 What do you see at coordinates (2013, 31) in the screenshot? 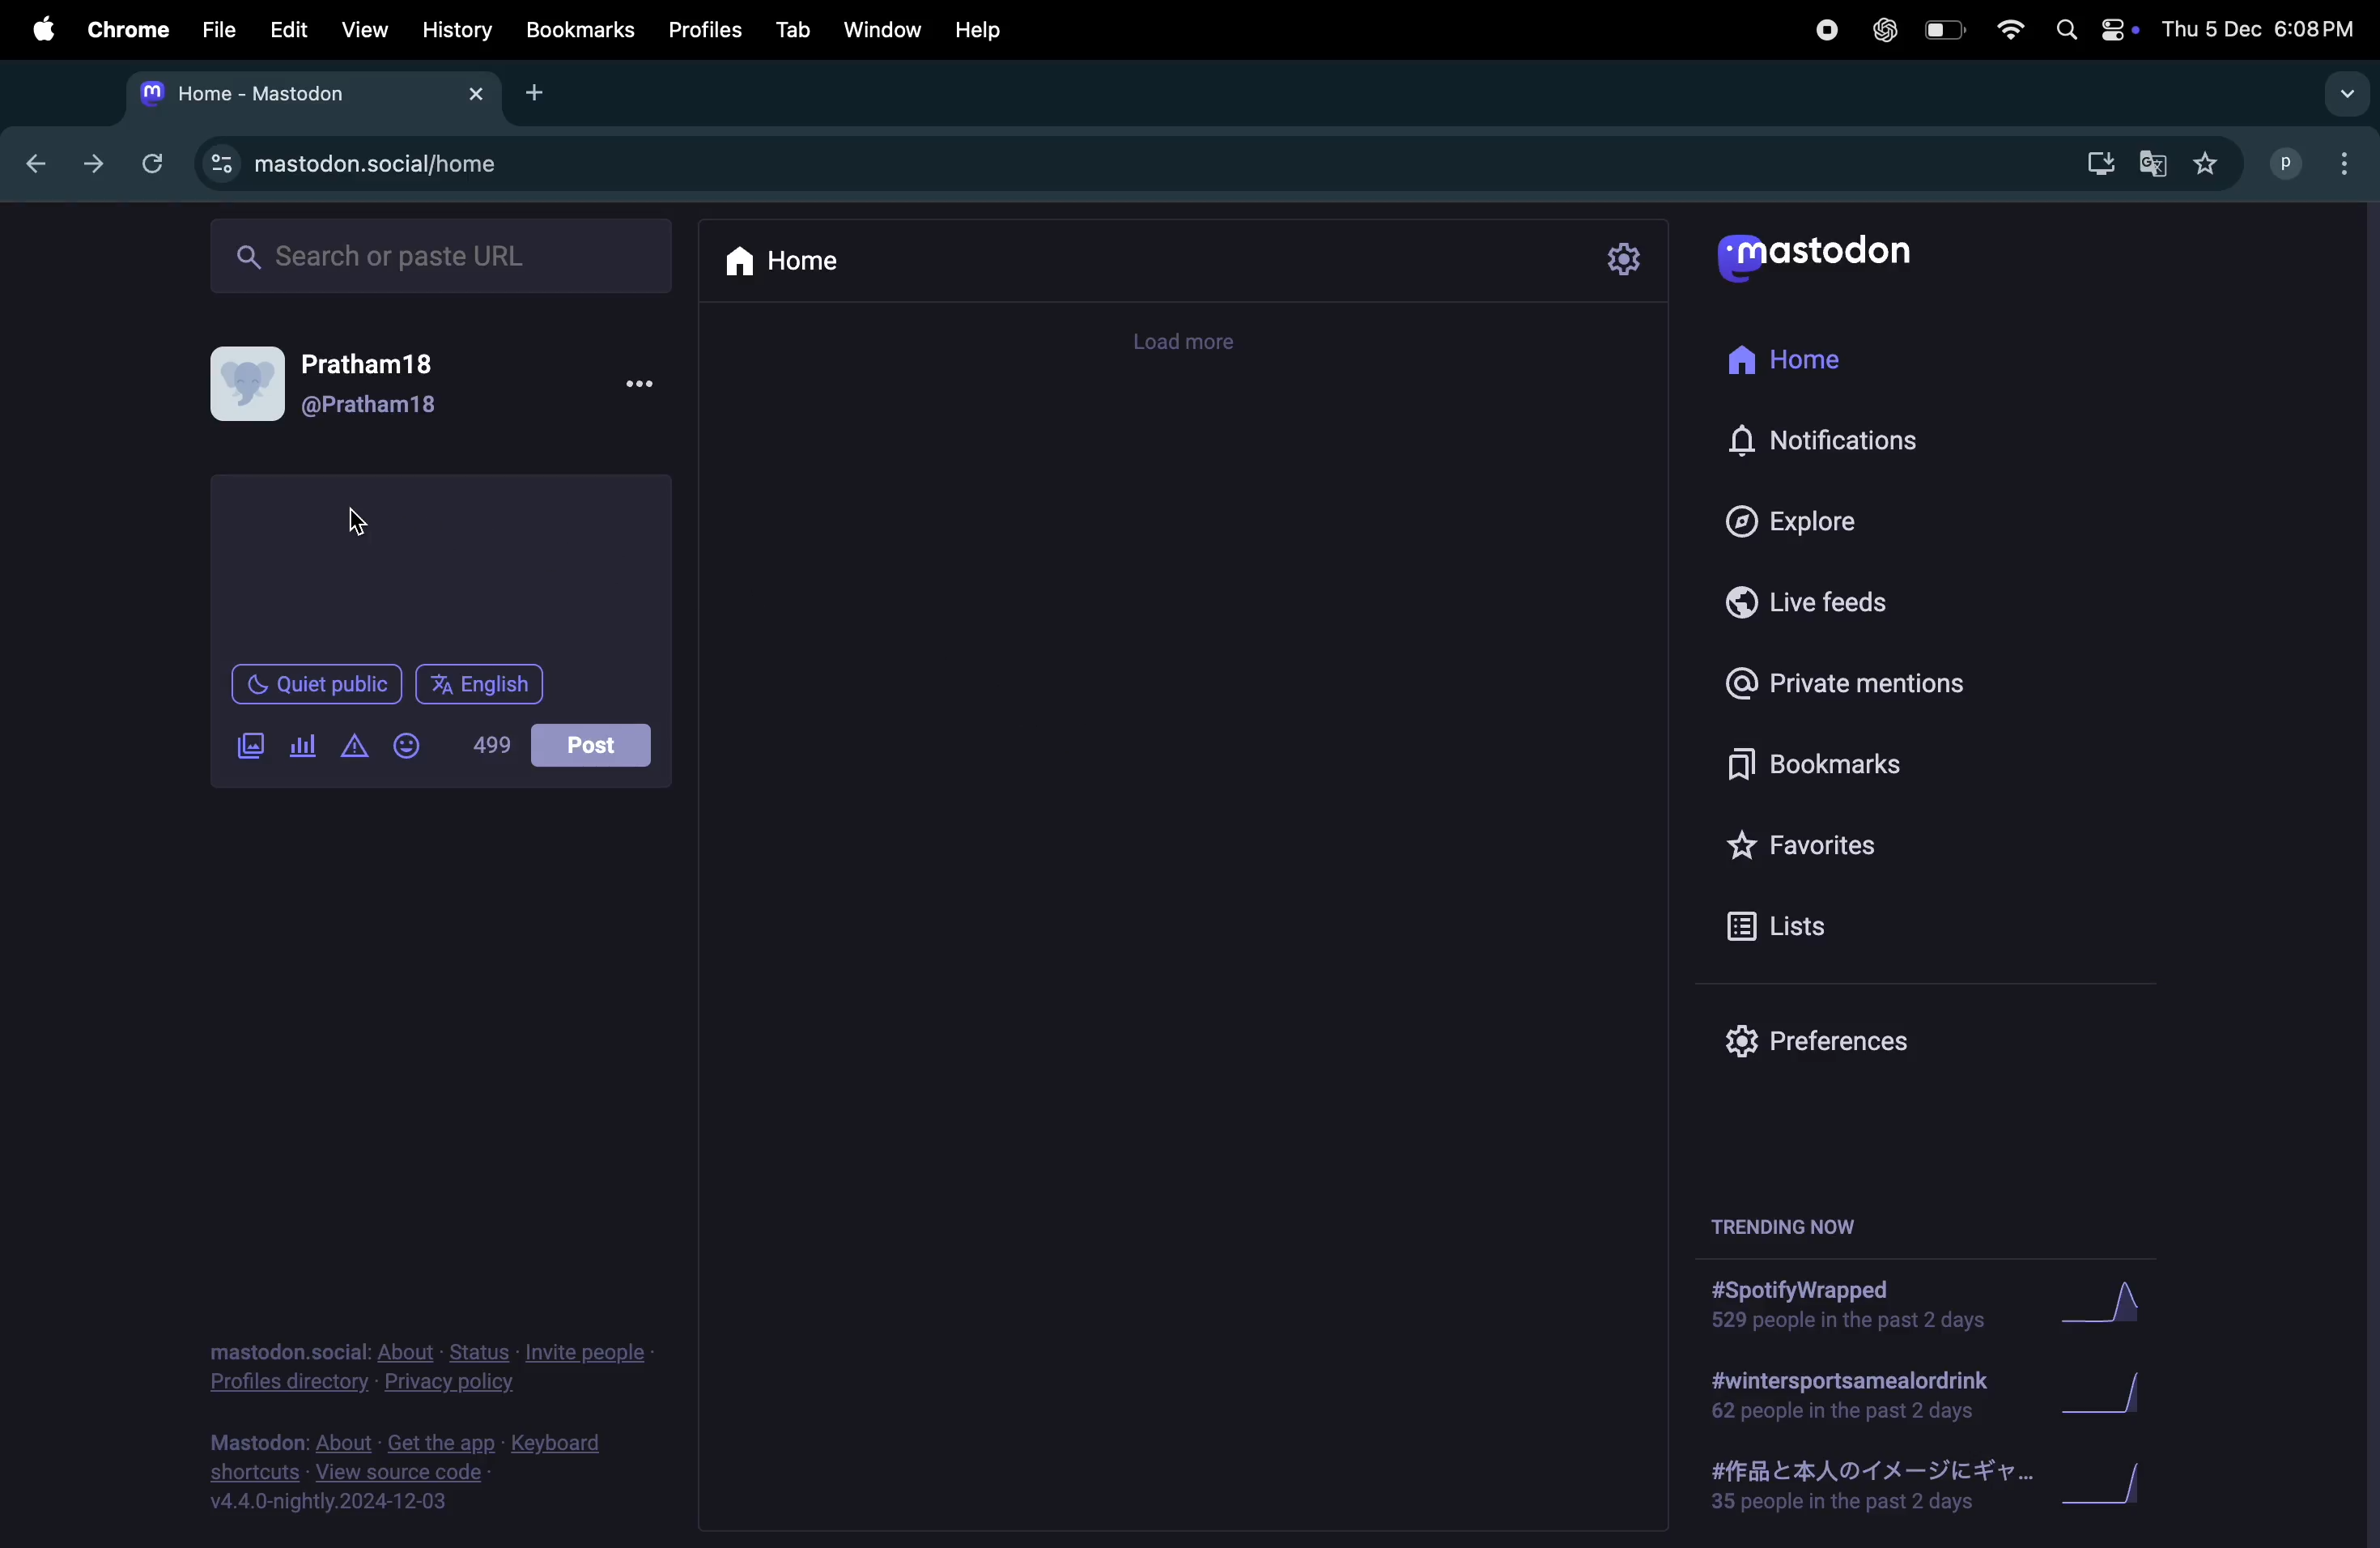
I see `wifi` at bounding box center [2013, 31].